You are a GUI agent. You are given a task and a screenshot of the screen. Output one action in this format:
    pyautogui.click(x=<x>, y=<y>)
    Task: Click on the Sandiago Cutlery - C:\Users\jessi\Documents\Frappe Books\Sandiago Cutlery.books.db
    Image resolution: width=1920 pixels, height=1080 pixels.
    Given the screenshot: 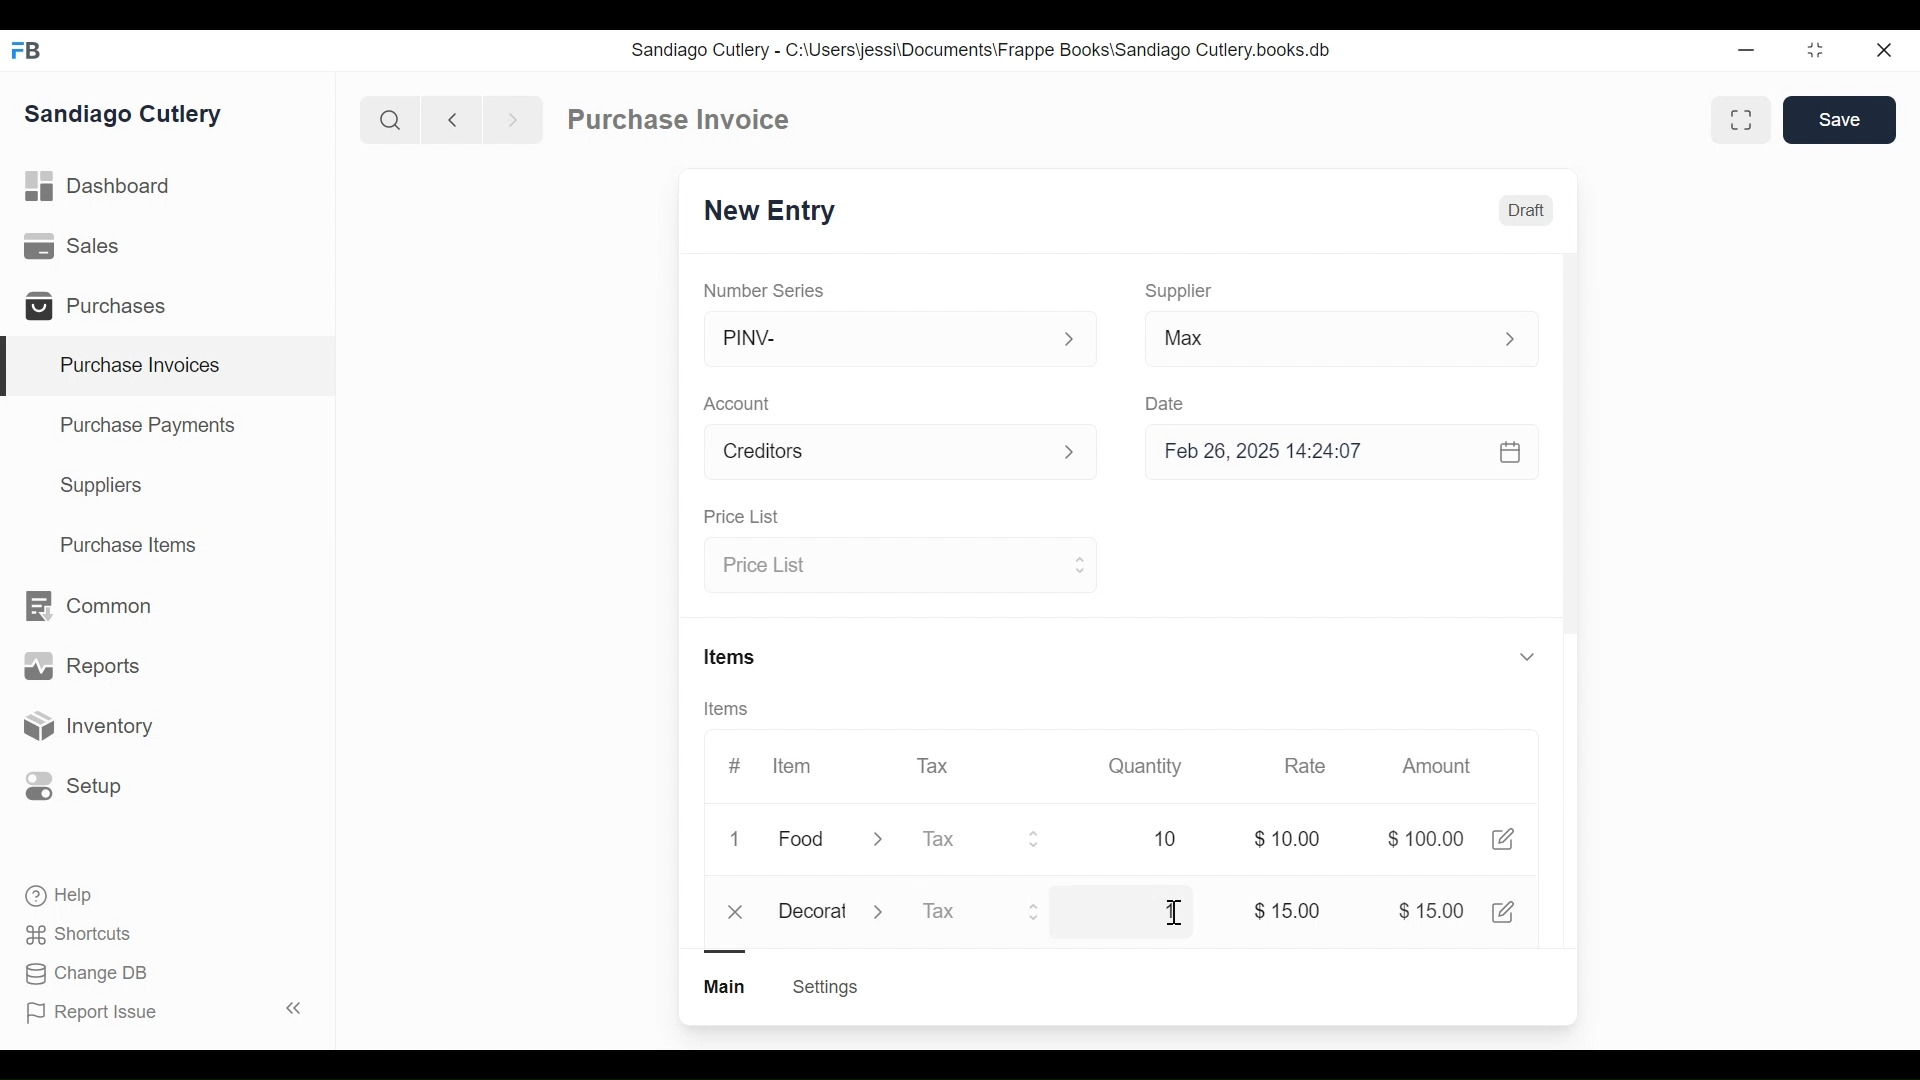 What is the action you would take?
    pyautogui.click(x=982, y=50)
    